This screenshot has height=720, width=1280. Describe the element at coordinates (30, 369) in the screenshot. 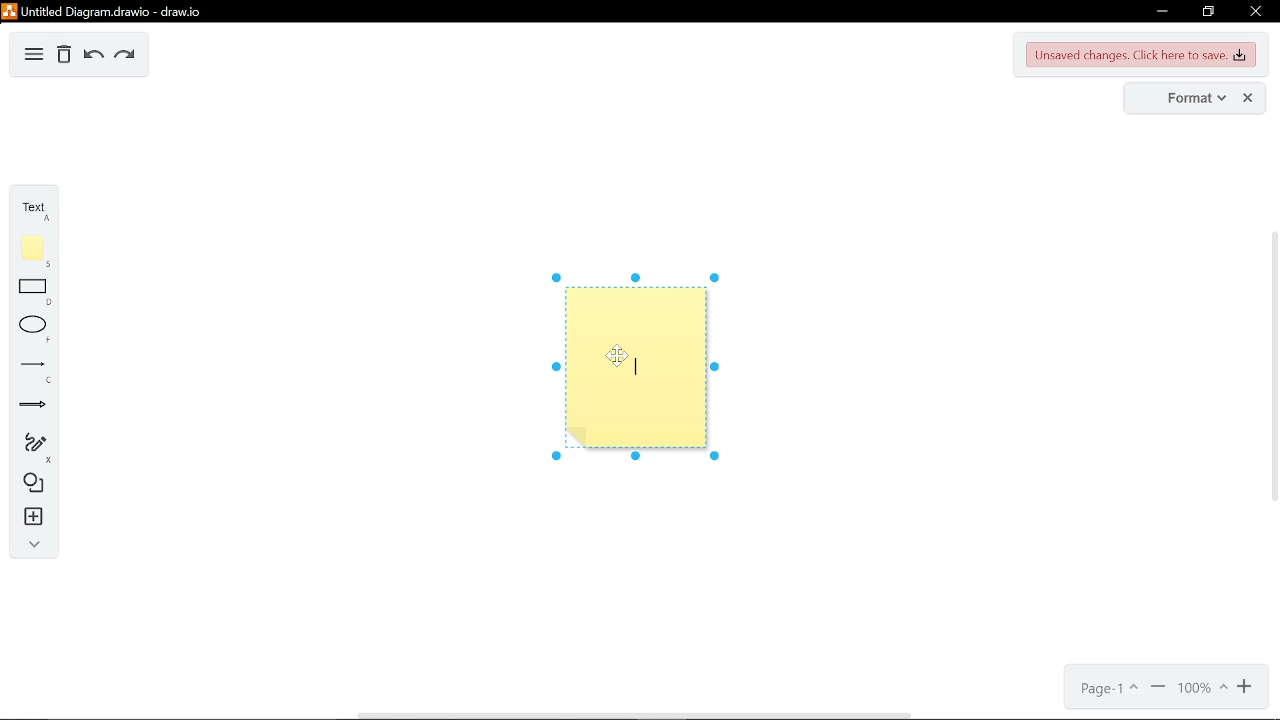

I see `lines` at that location.